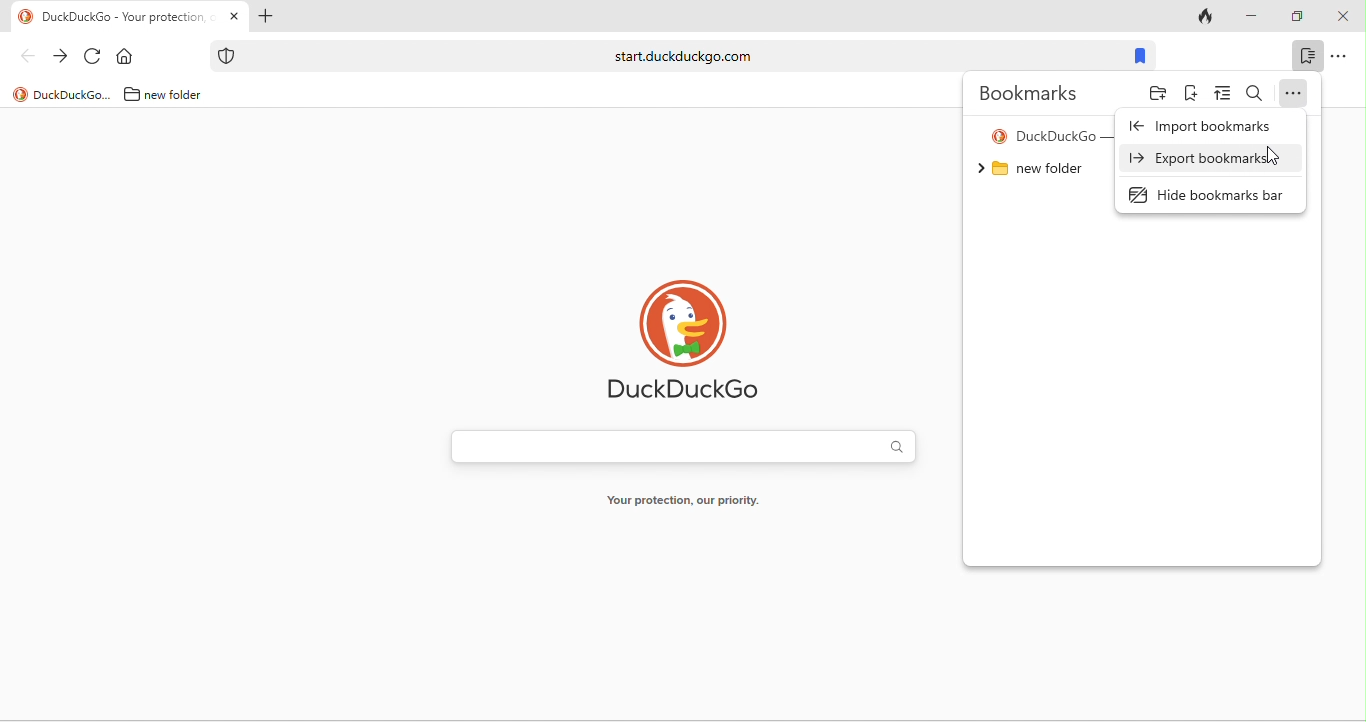  Describe the element at coordinates (1295, 93) in the screenshot. I see `option` at that location.